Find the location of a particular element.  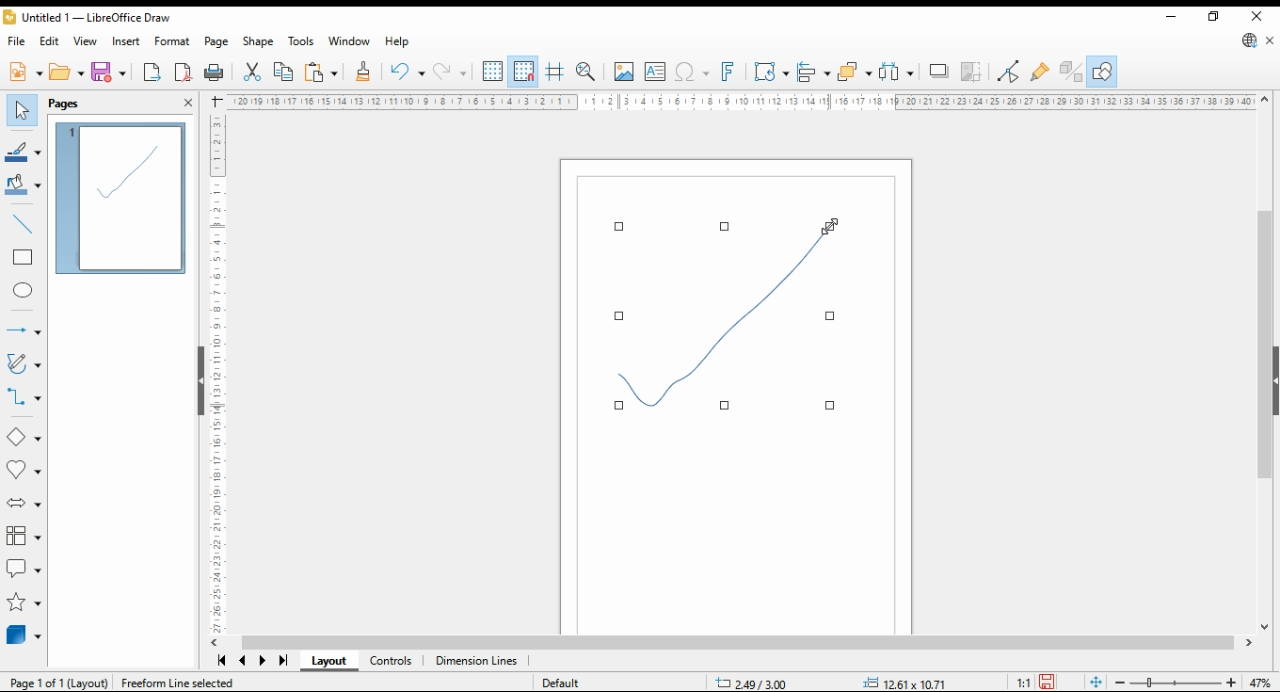

insert line  is located at coordinates (25, 225).